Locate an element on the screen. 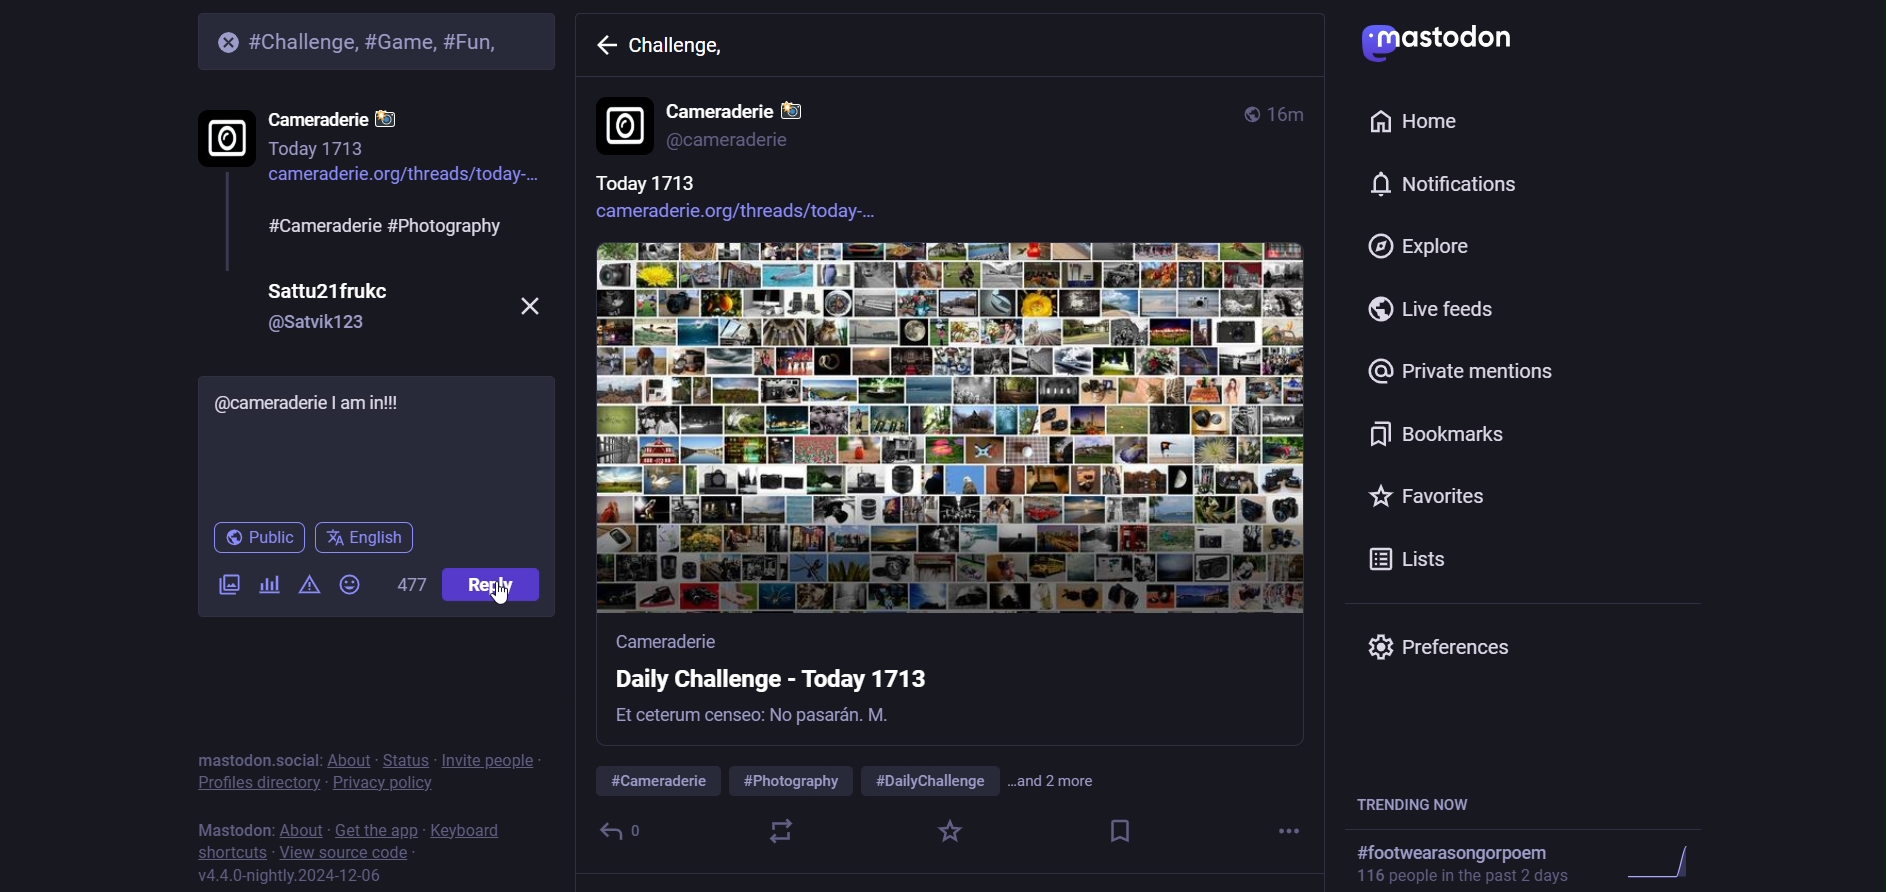 This screenshot has height=892, width=1886. shortcut is located at coordinates (232, 851).